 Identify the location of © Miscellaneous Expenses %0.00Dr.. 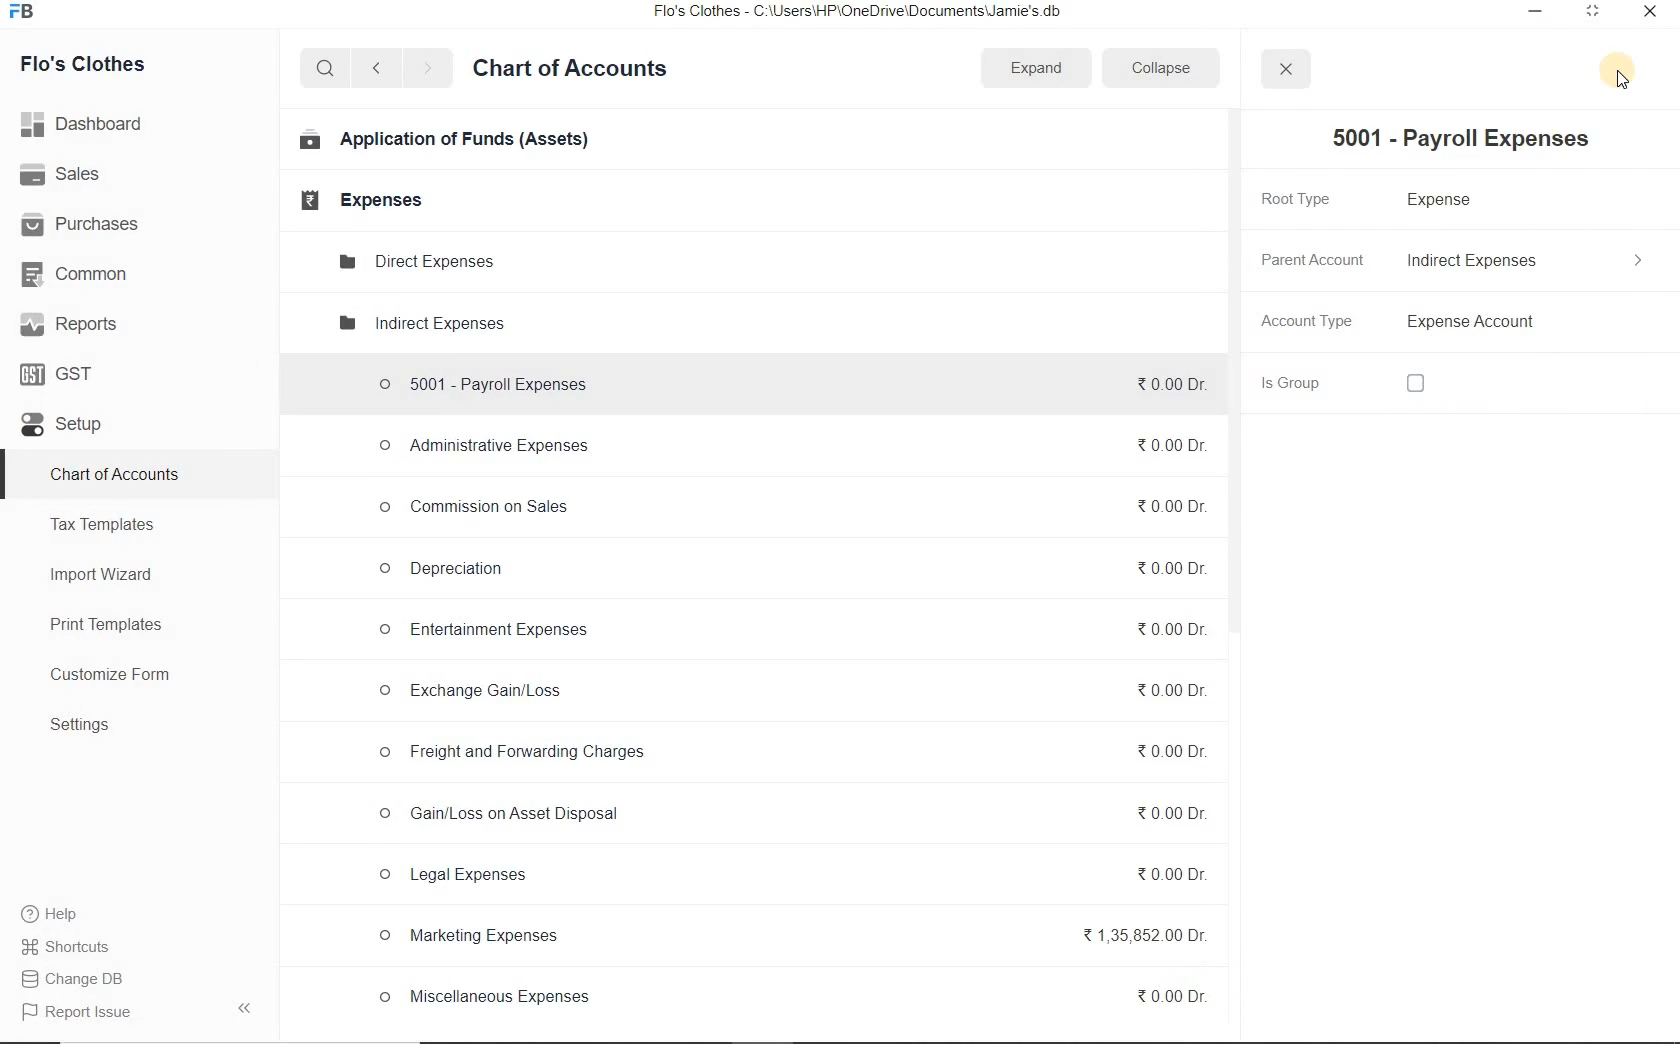
(790, 997).